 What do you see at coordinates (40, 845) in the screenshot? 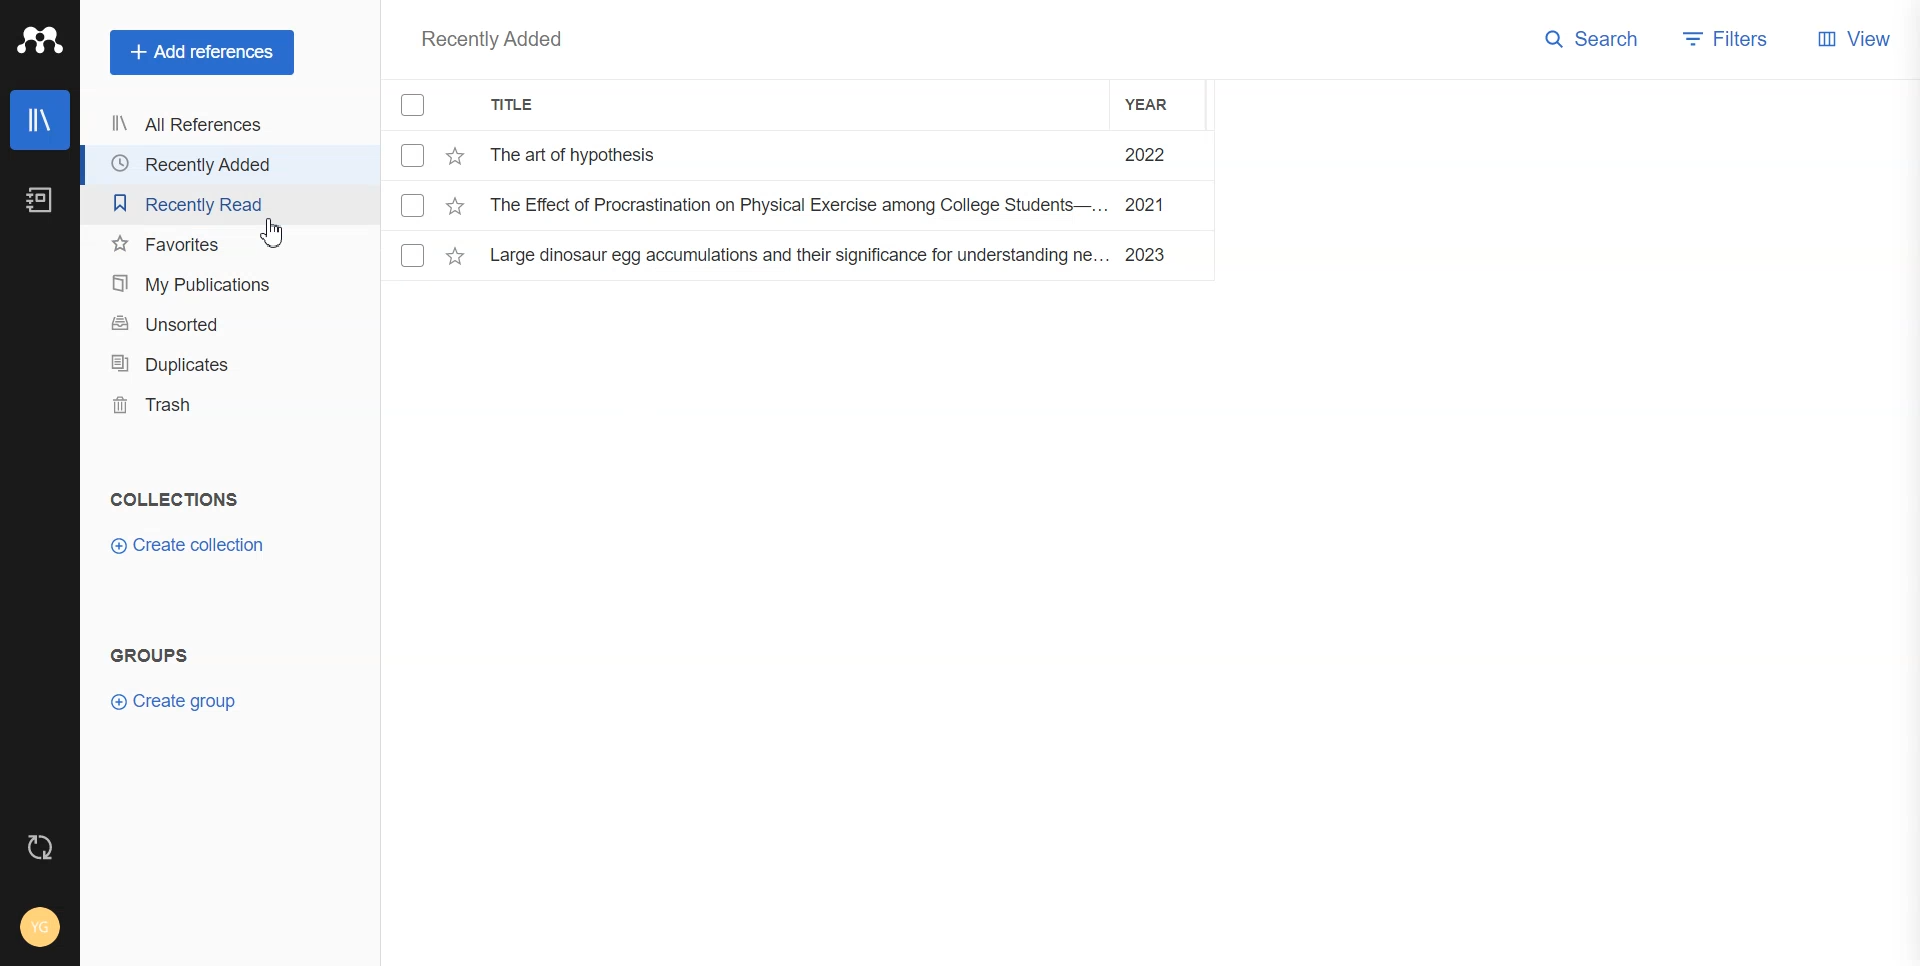
I see `Auto sync` at bounding box center [40, 845].